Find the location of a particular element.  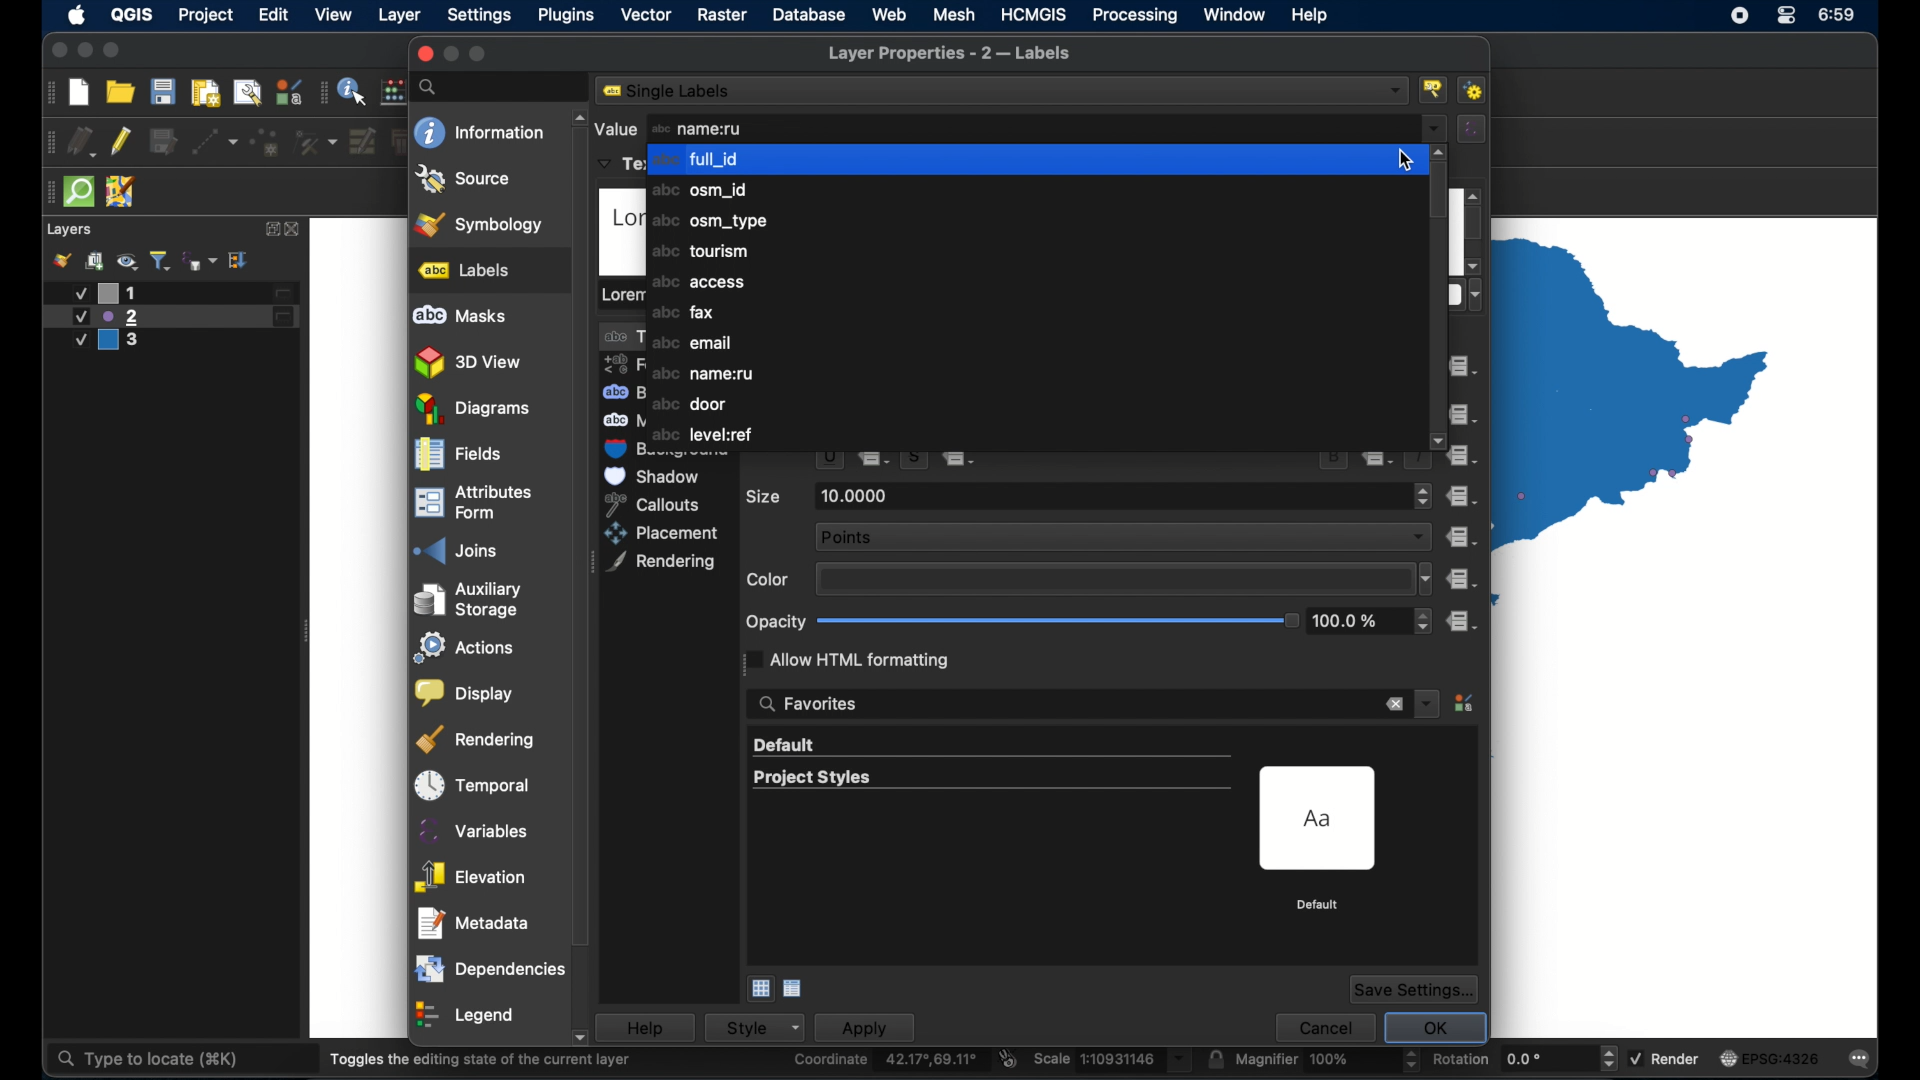

drag handle is located at coordinates (47, 142).